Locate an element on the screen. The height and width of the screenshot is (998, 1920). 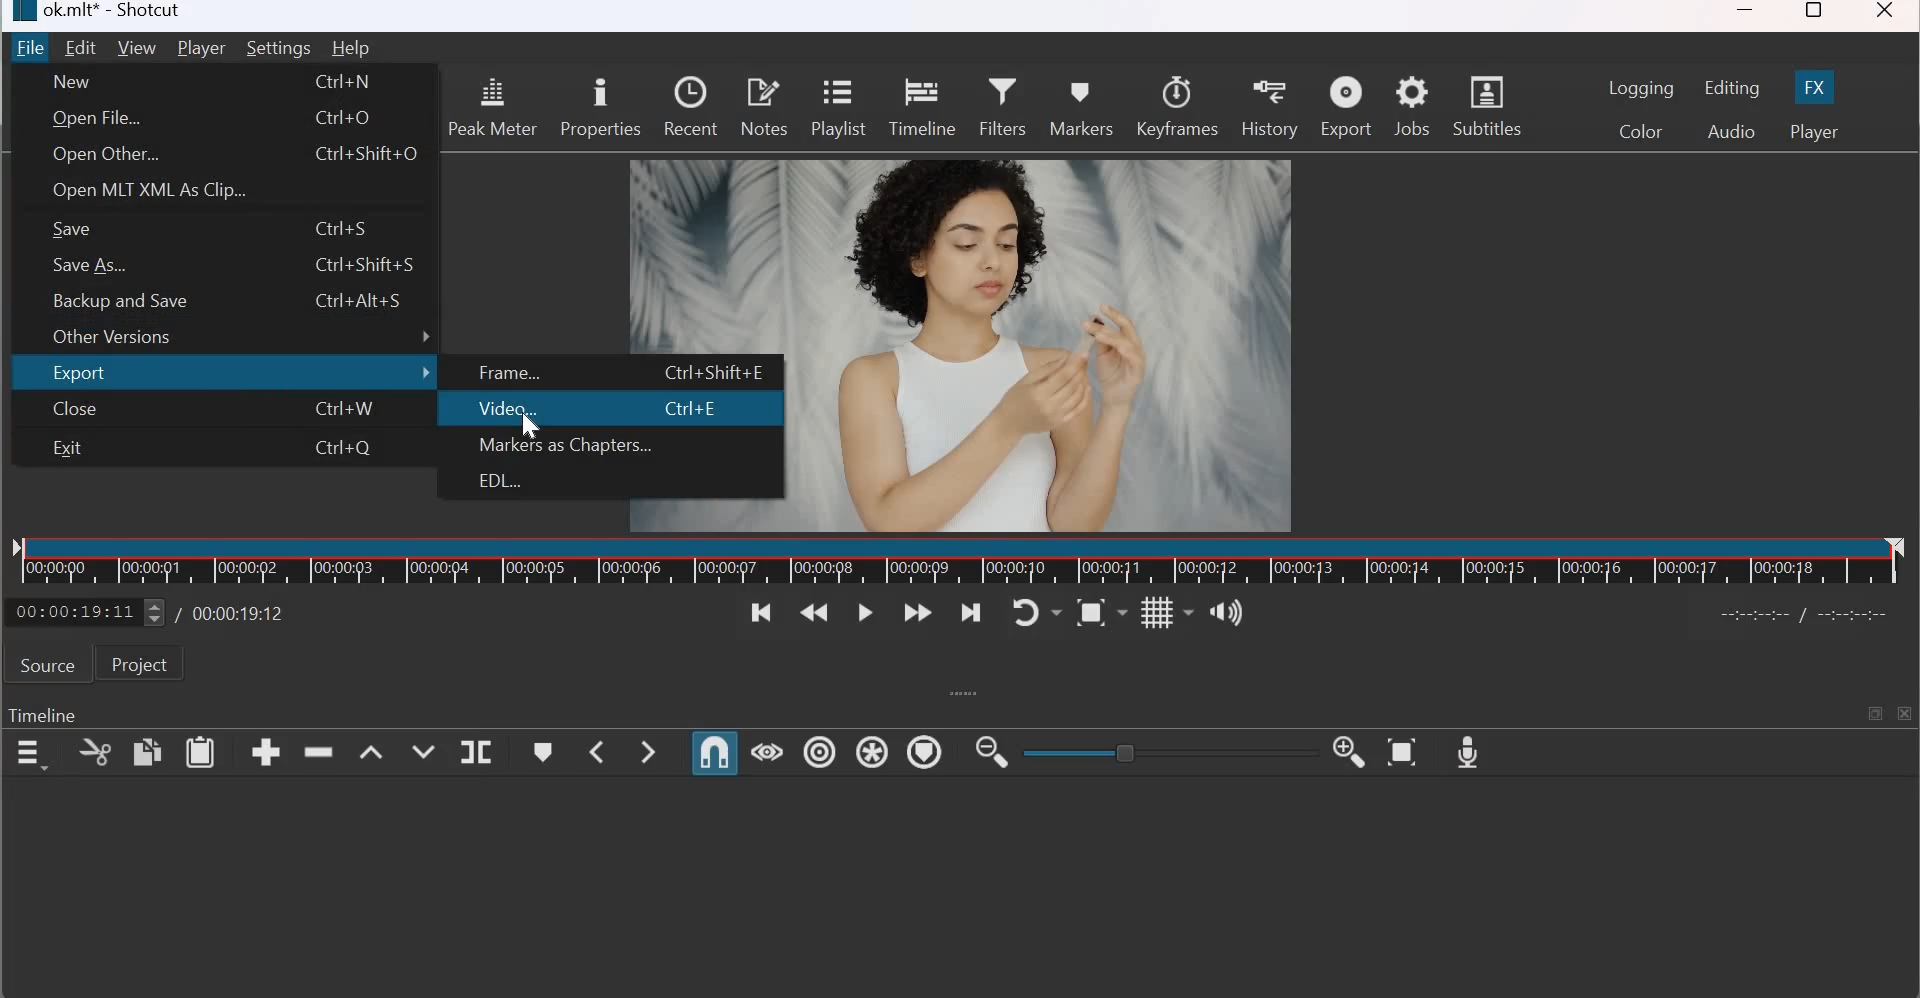
Toggle zoom is located at coordinates (1101, 610).